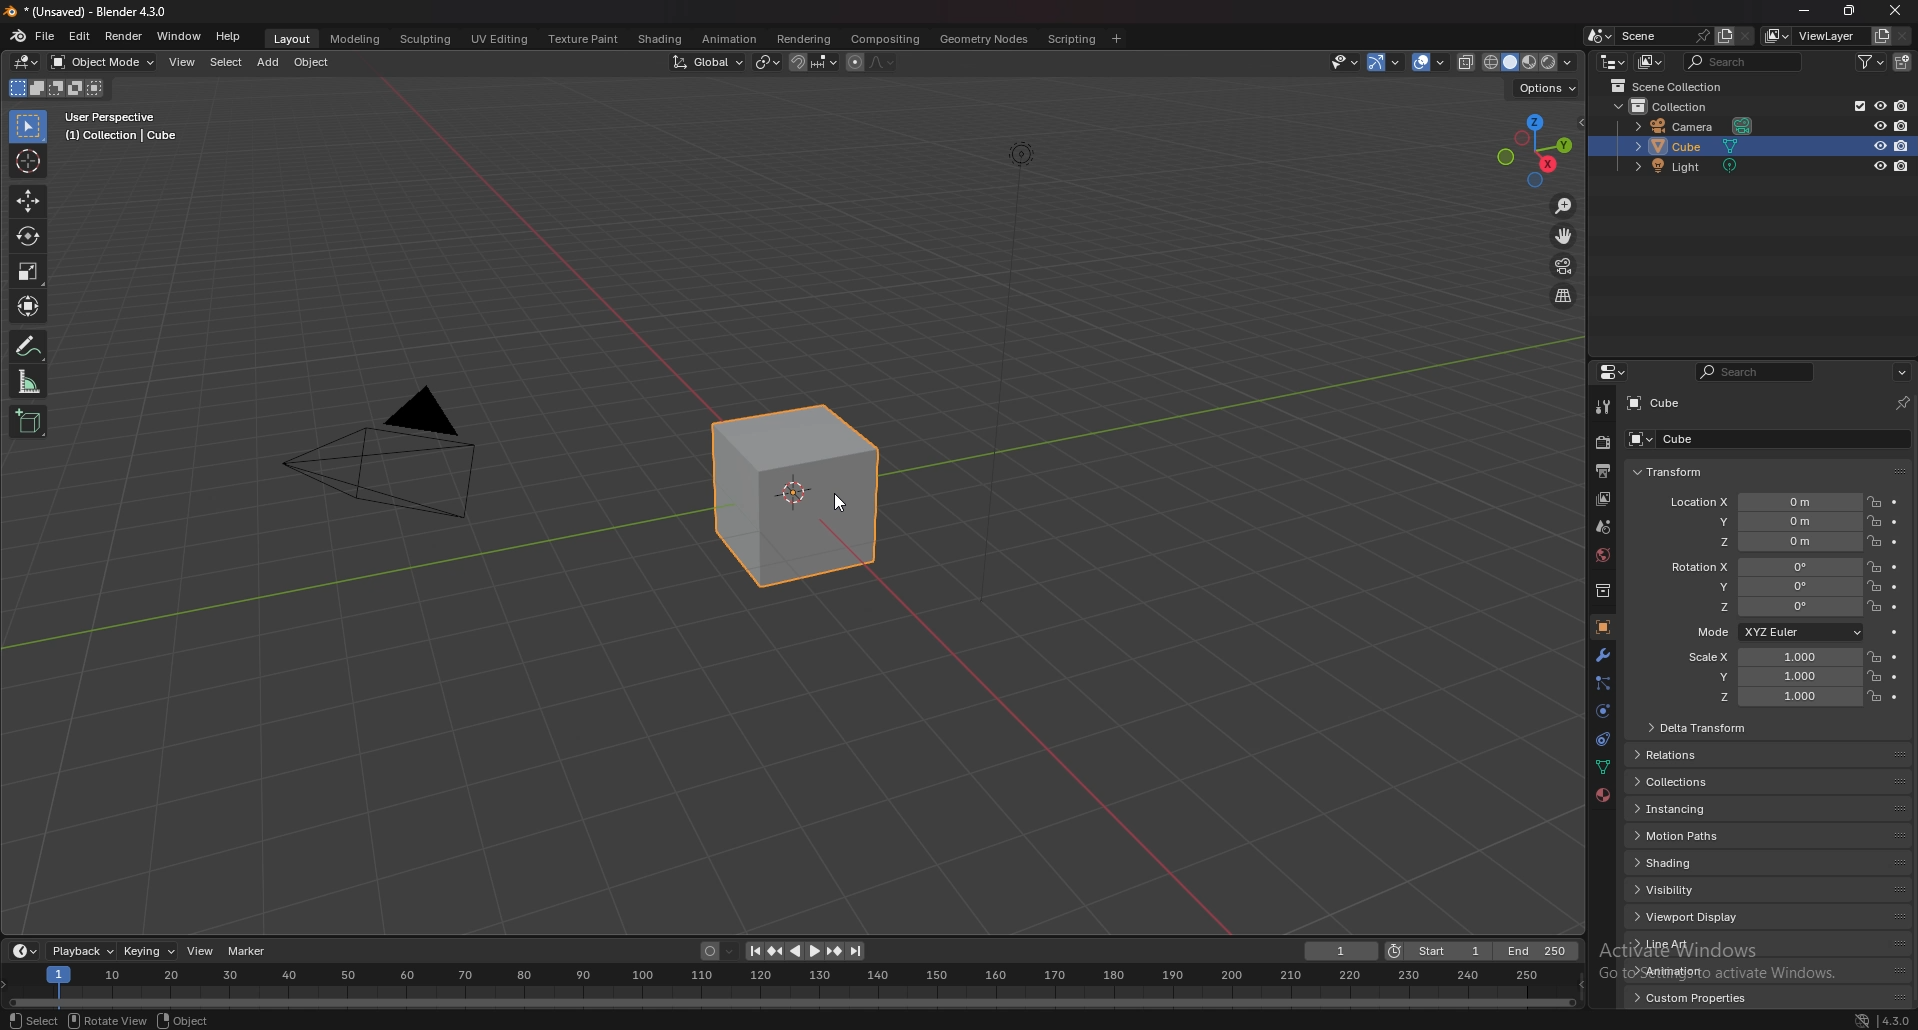 This screenshot has width=1918, height=1030. What do you see at coordinates (1763, 588) in the screenshot?
I see `rotation y` at bounding box center [1763, 588].